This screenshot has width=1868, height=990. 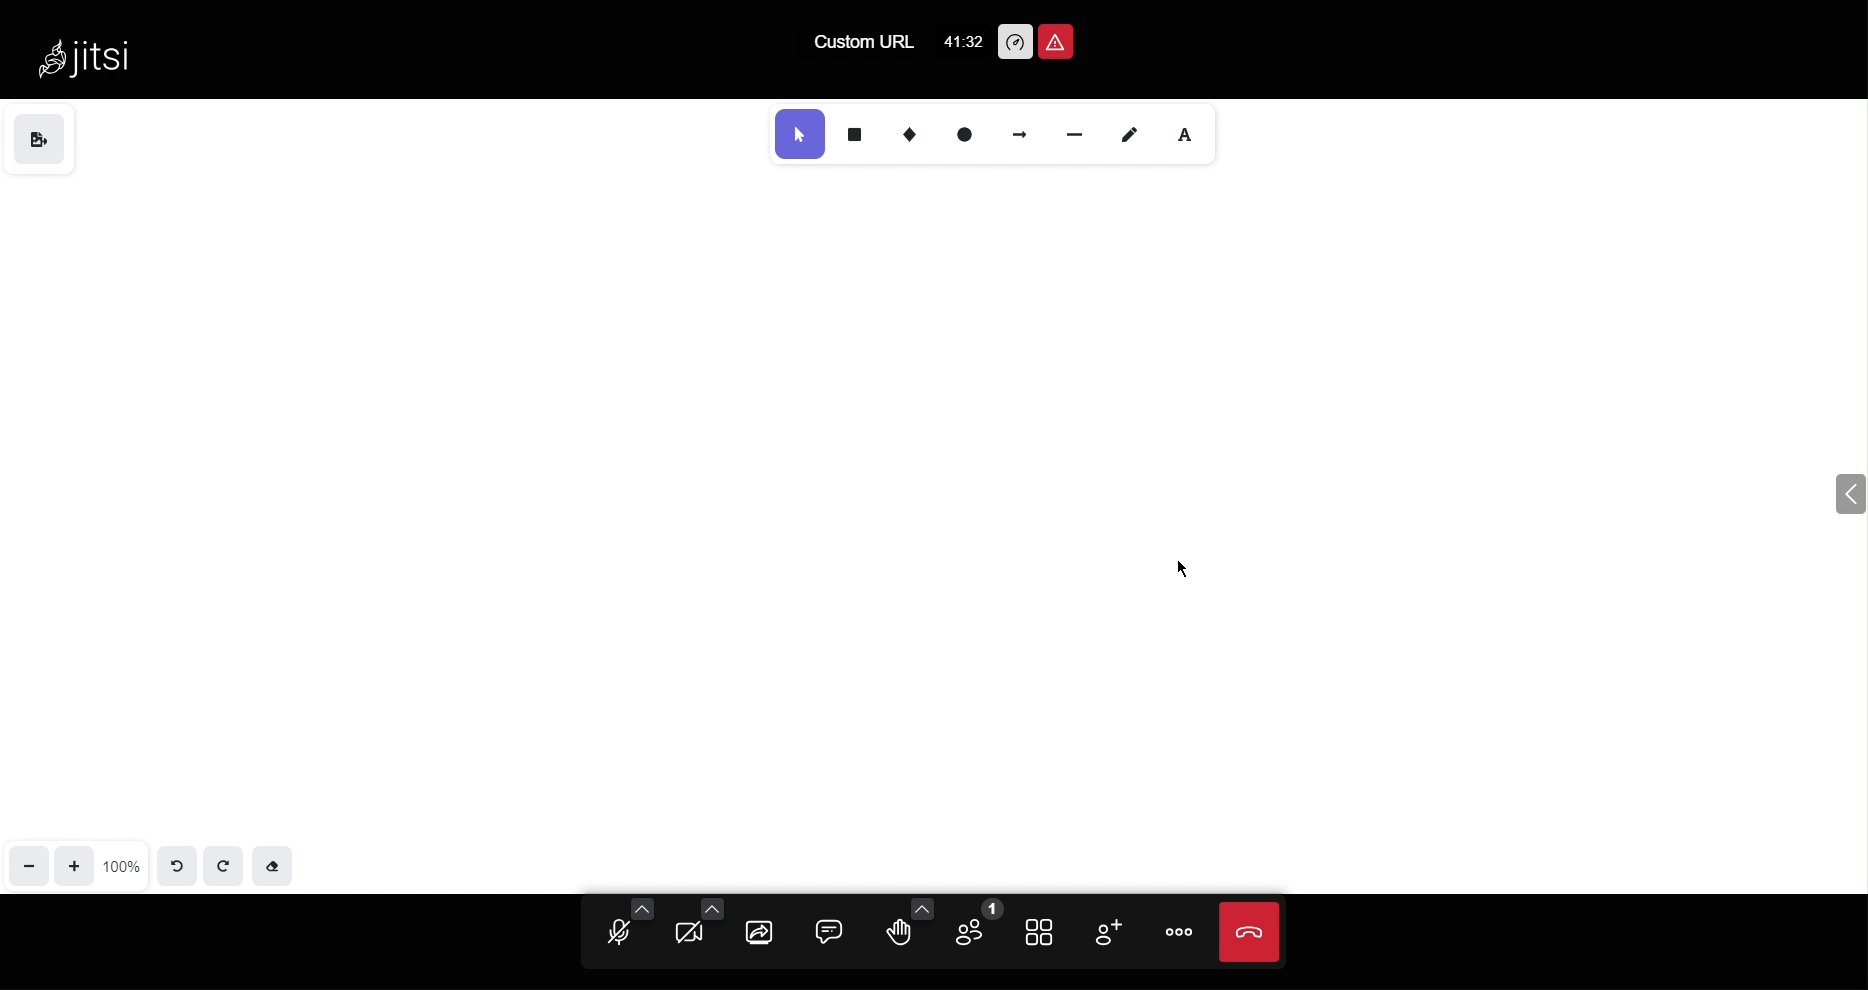 I want to click on Jitsi, so click(x=97, y=66).